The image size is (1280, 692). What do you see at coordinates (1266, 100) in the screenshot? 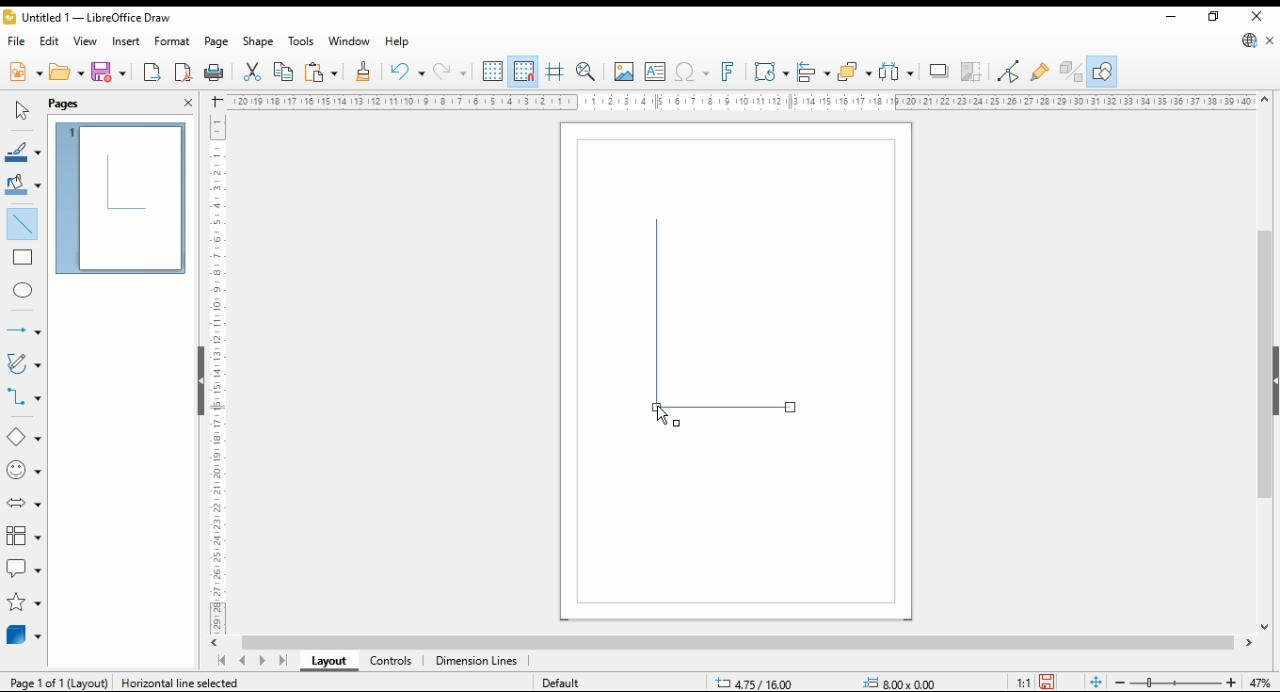
I see `move up` at bounding box center [1266, 100].